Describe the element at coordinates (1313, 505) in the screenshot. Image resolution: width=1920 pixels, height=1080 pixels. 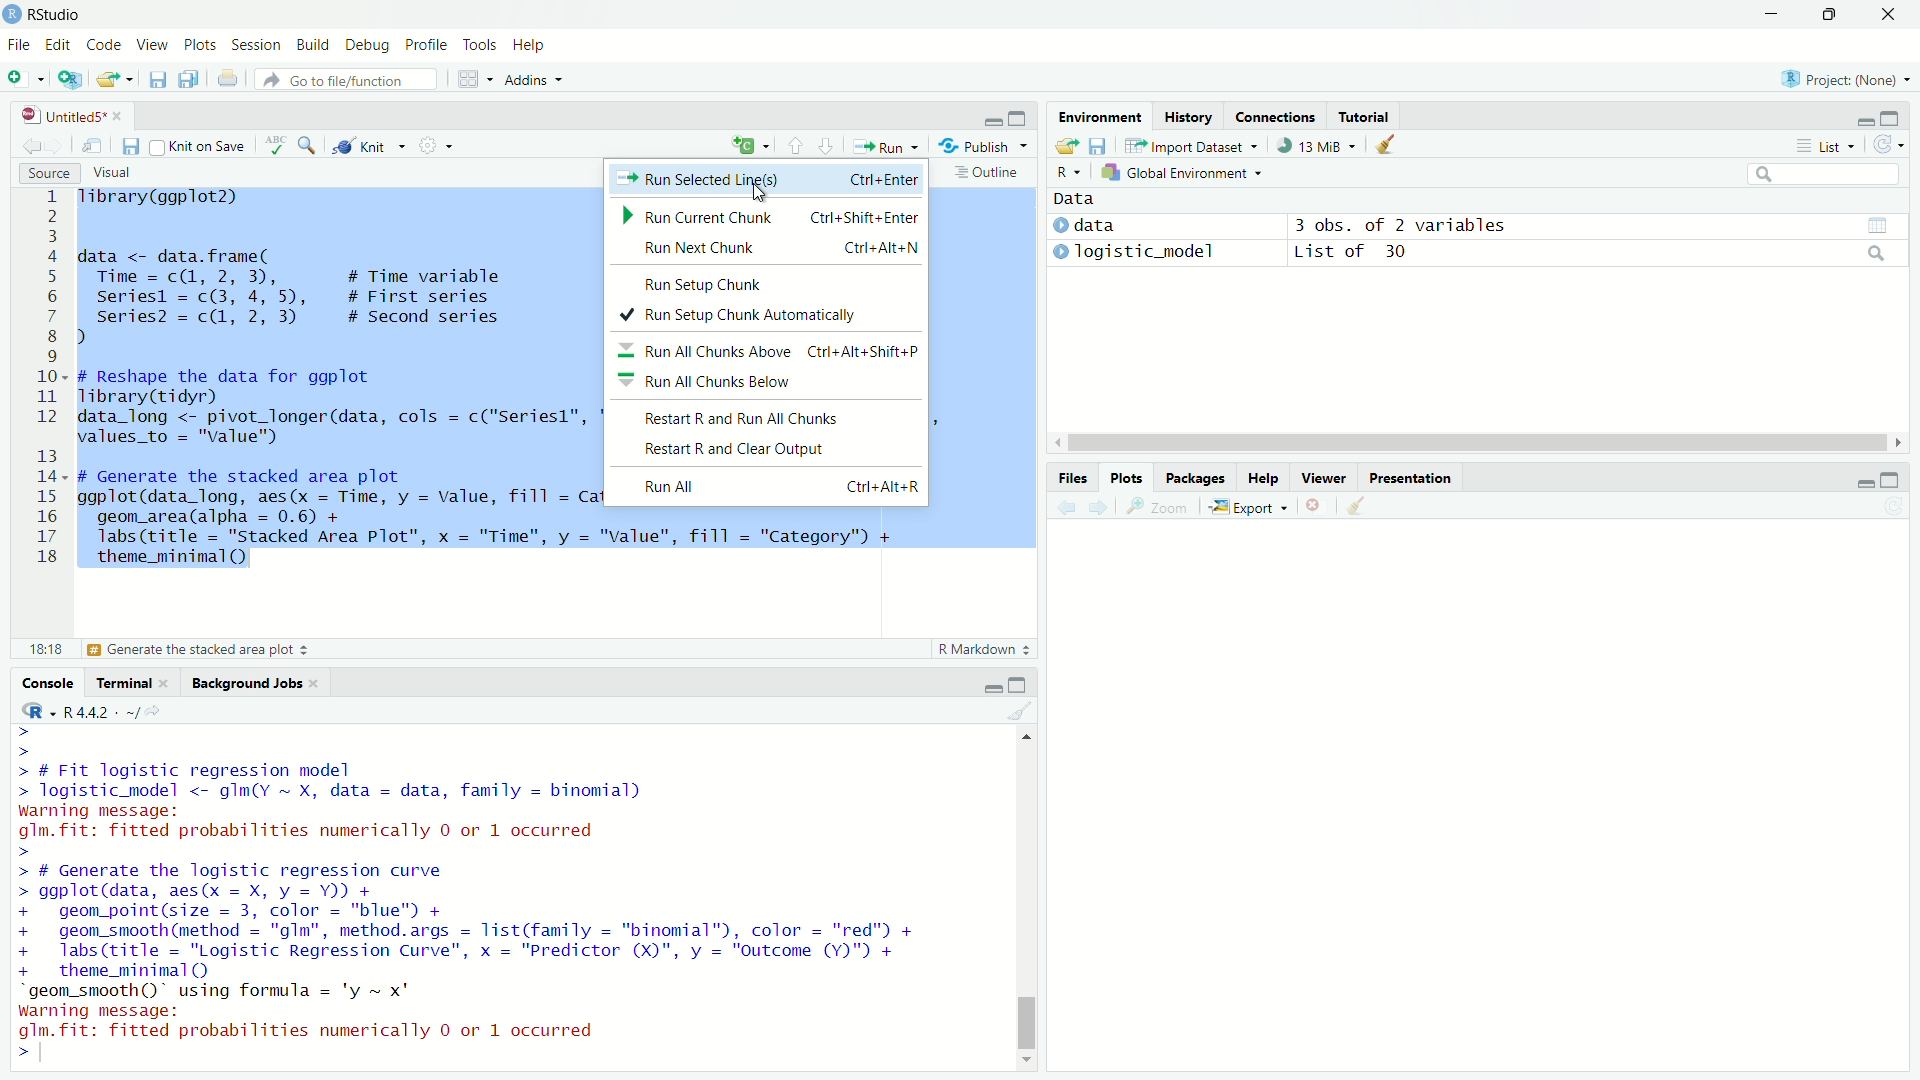
I see `close` at that location.